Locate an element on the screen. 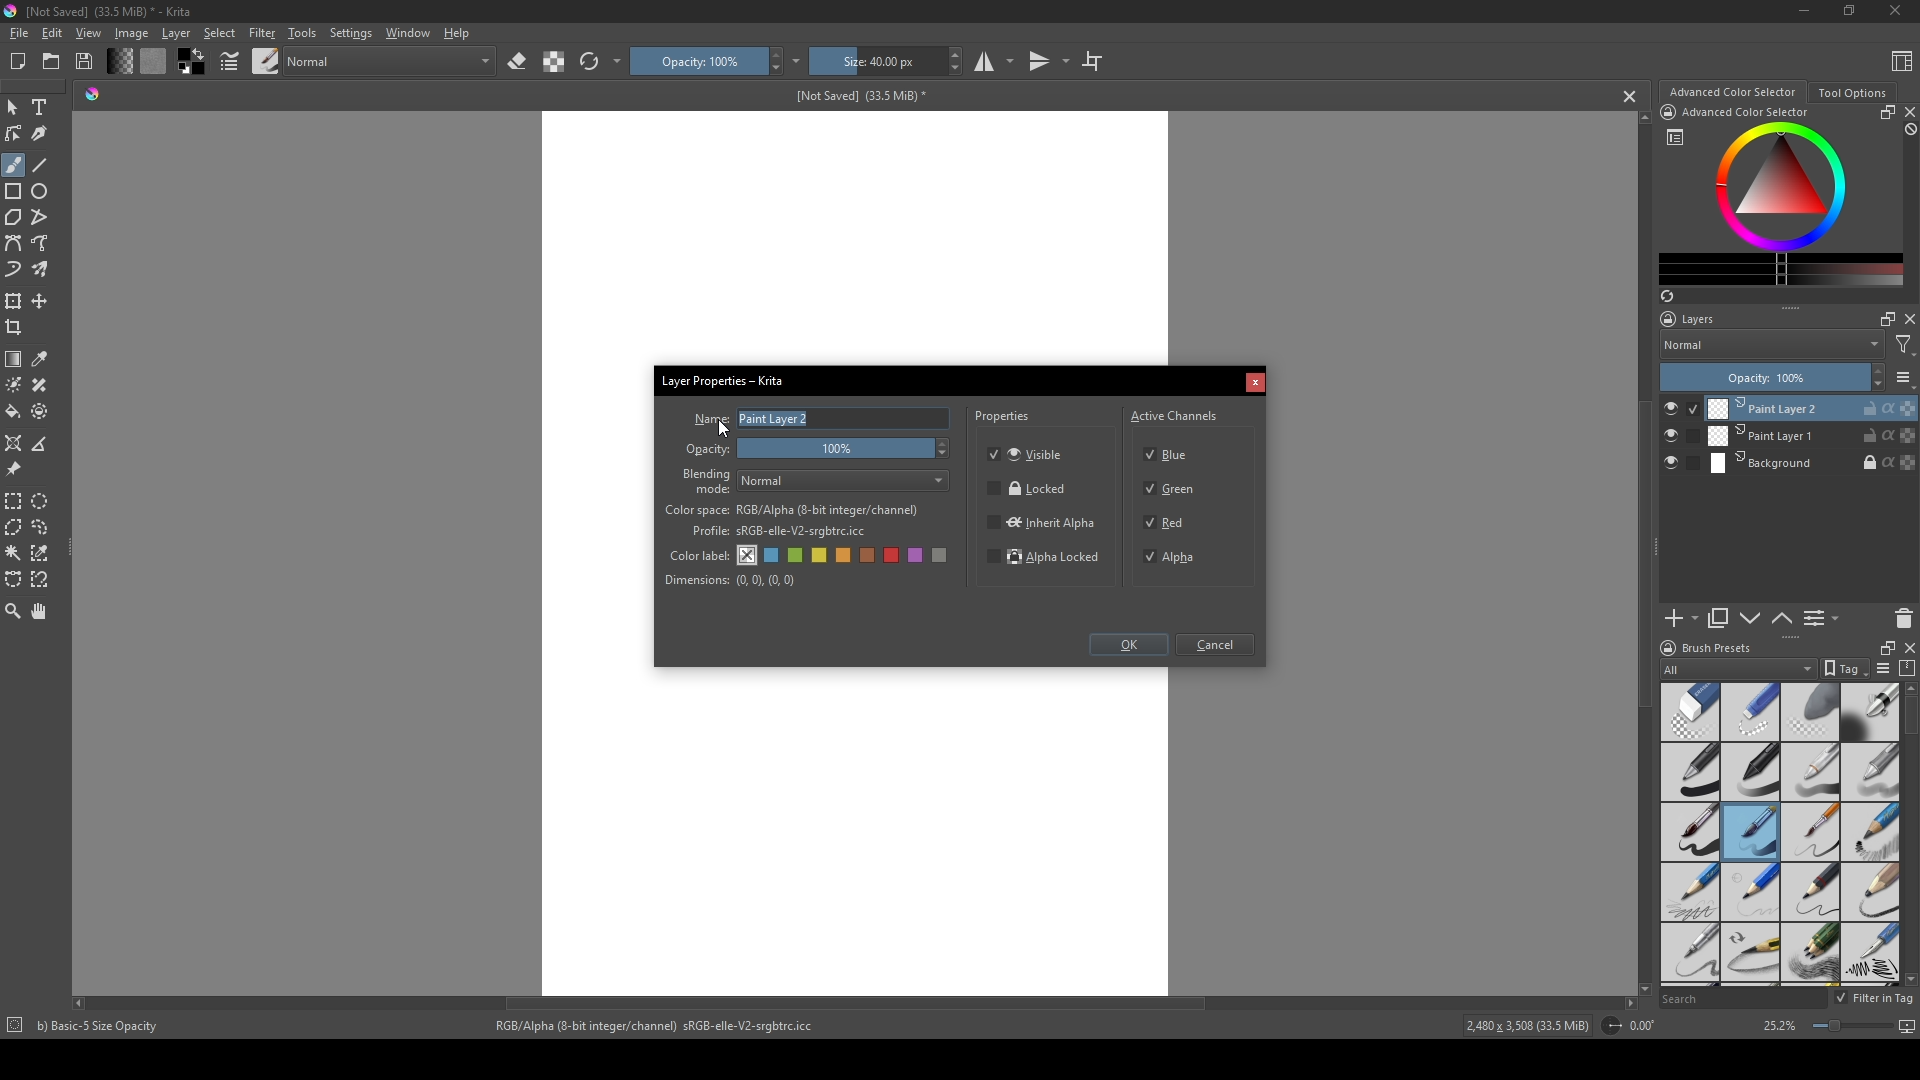  Search is located at coordinates (1742, 999).